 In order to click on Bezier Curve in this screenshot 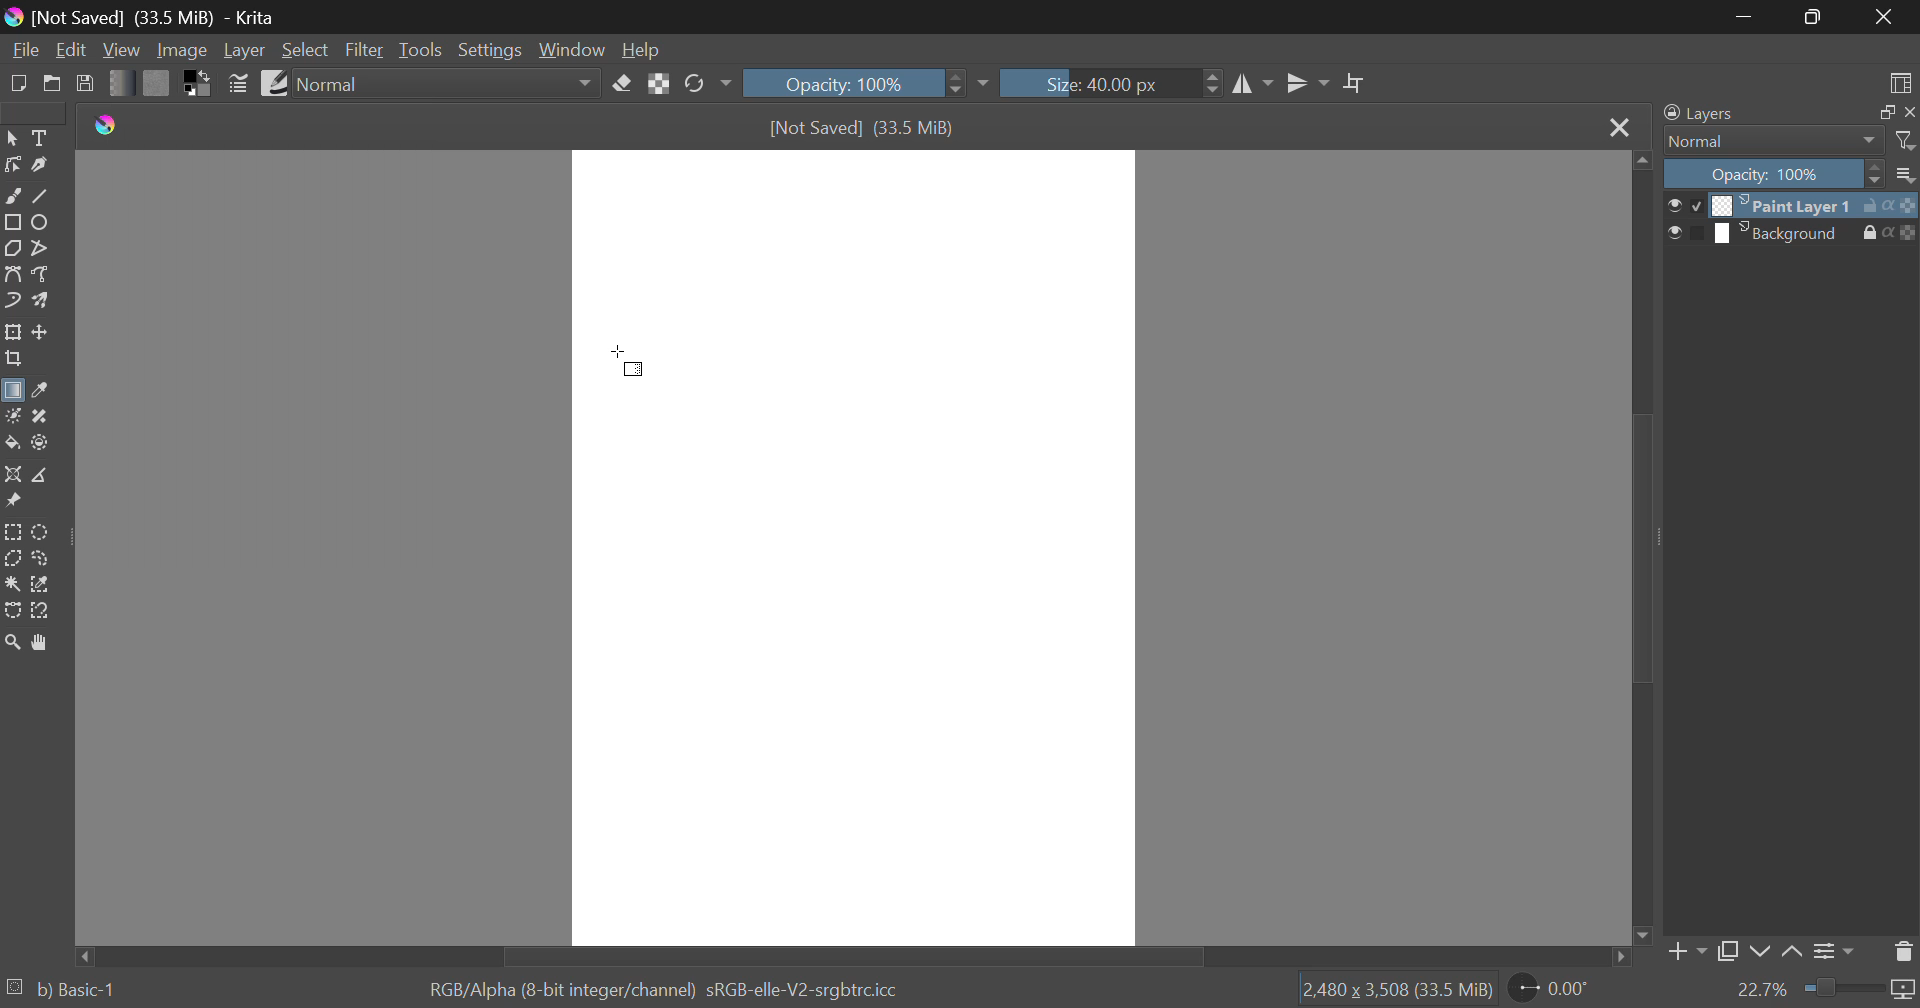, I will do `click(12, 274)`.